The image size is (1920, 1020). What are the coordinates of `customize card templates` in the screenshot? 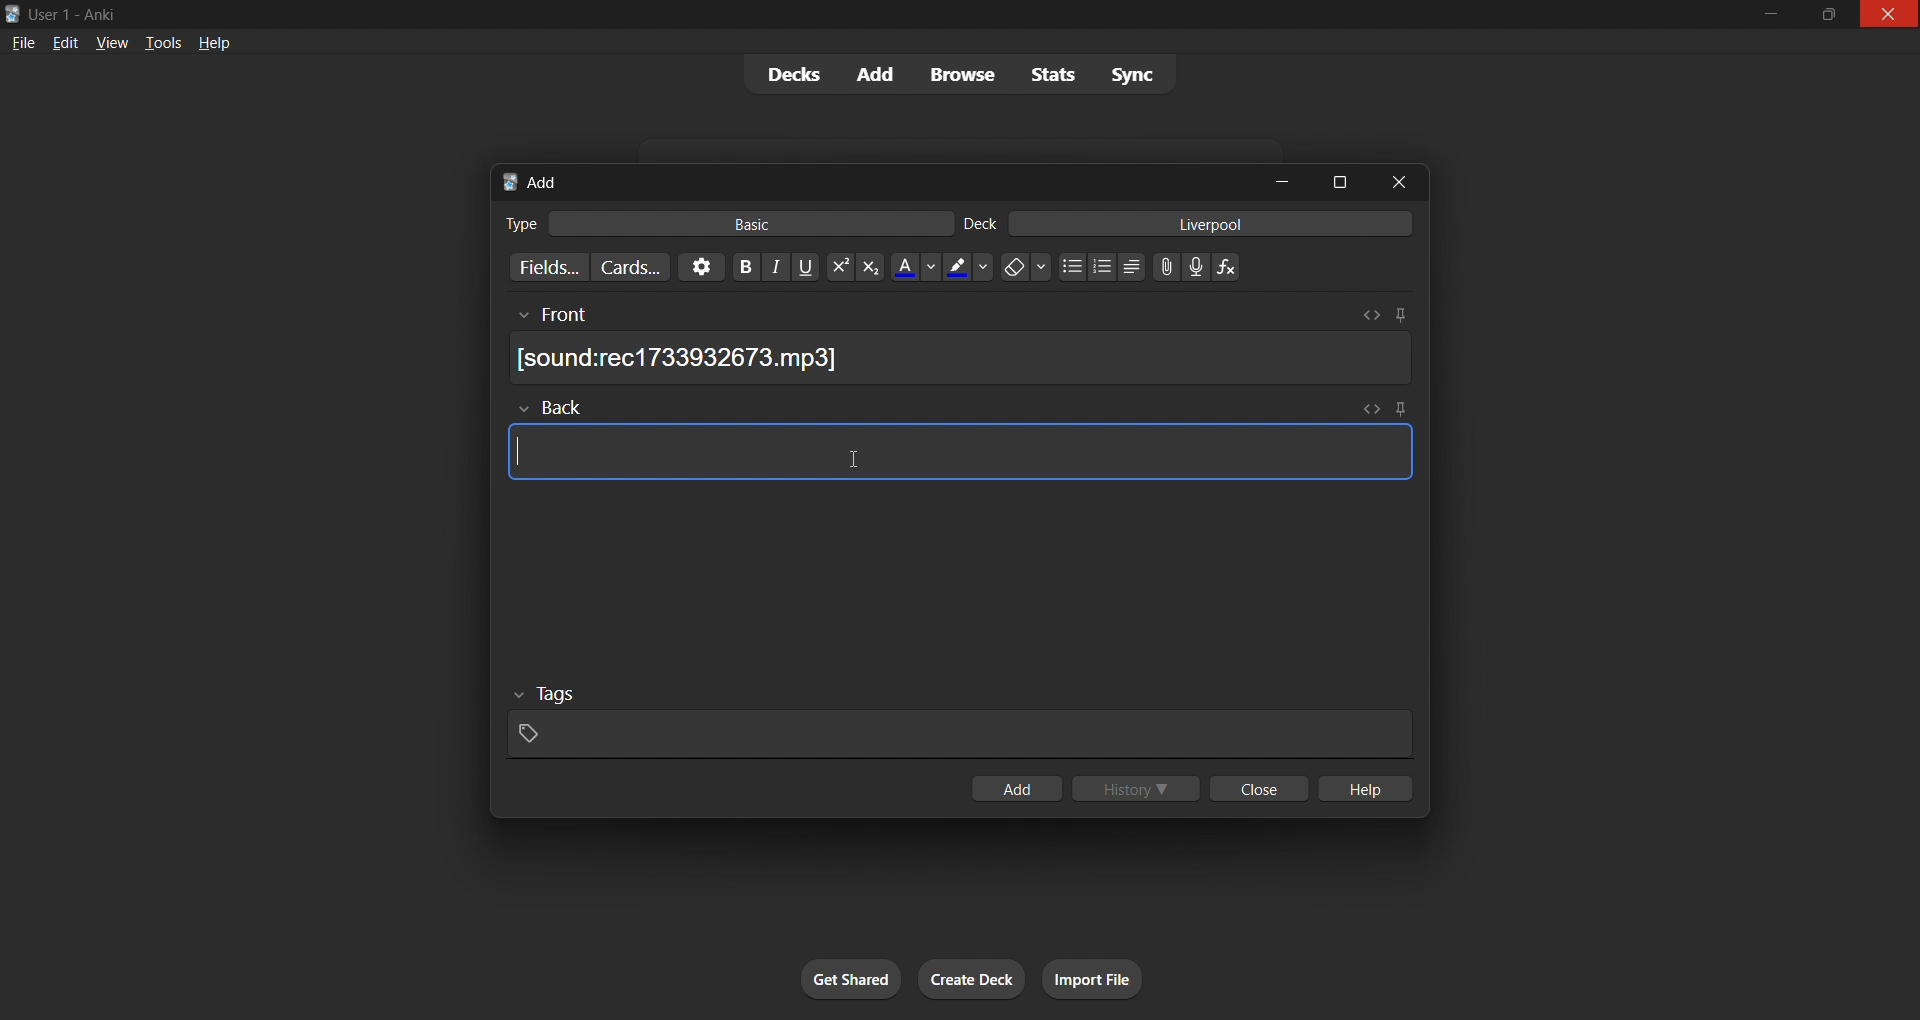 It's located at (631, 269).